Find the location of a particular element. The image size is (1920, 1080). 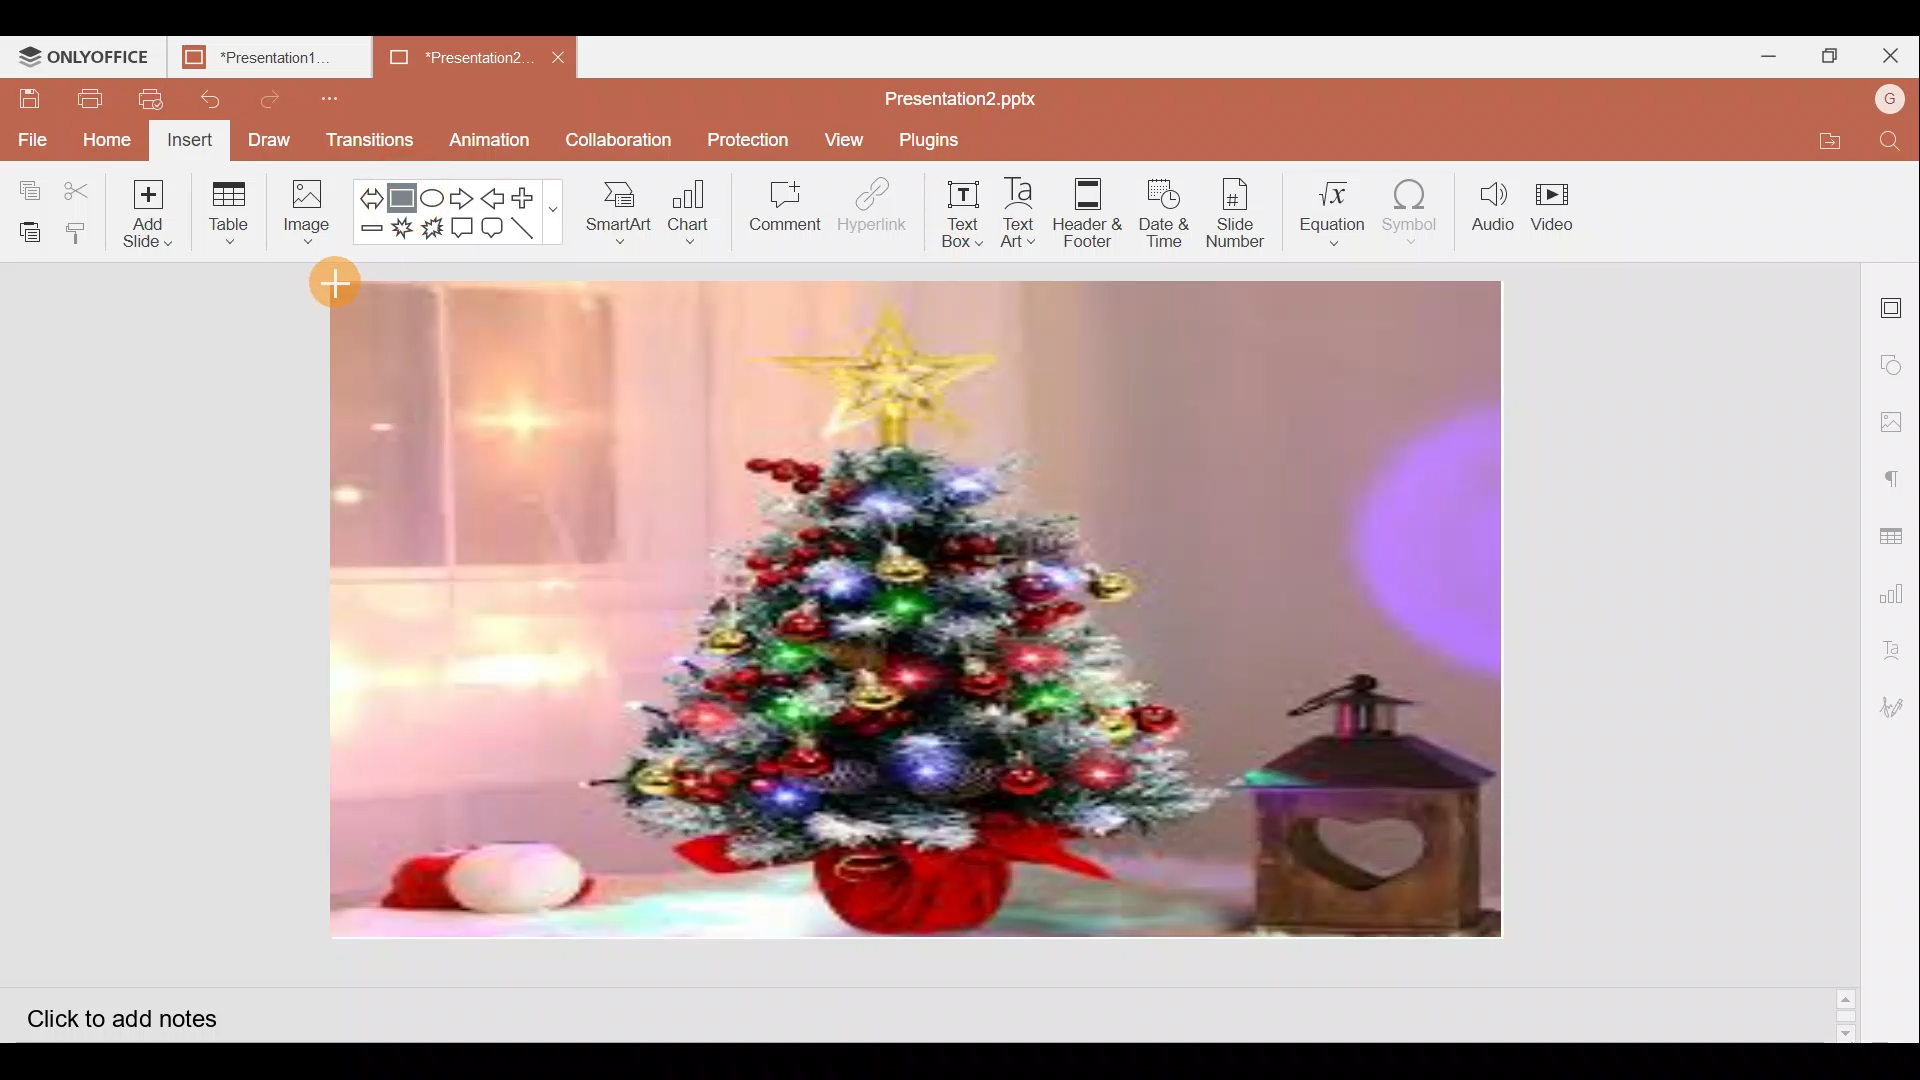

Draw is located at coordinates (270, 142).